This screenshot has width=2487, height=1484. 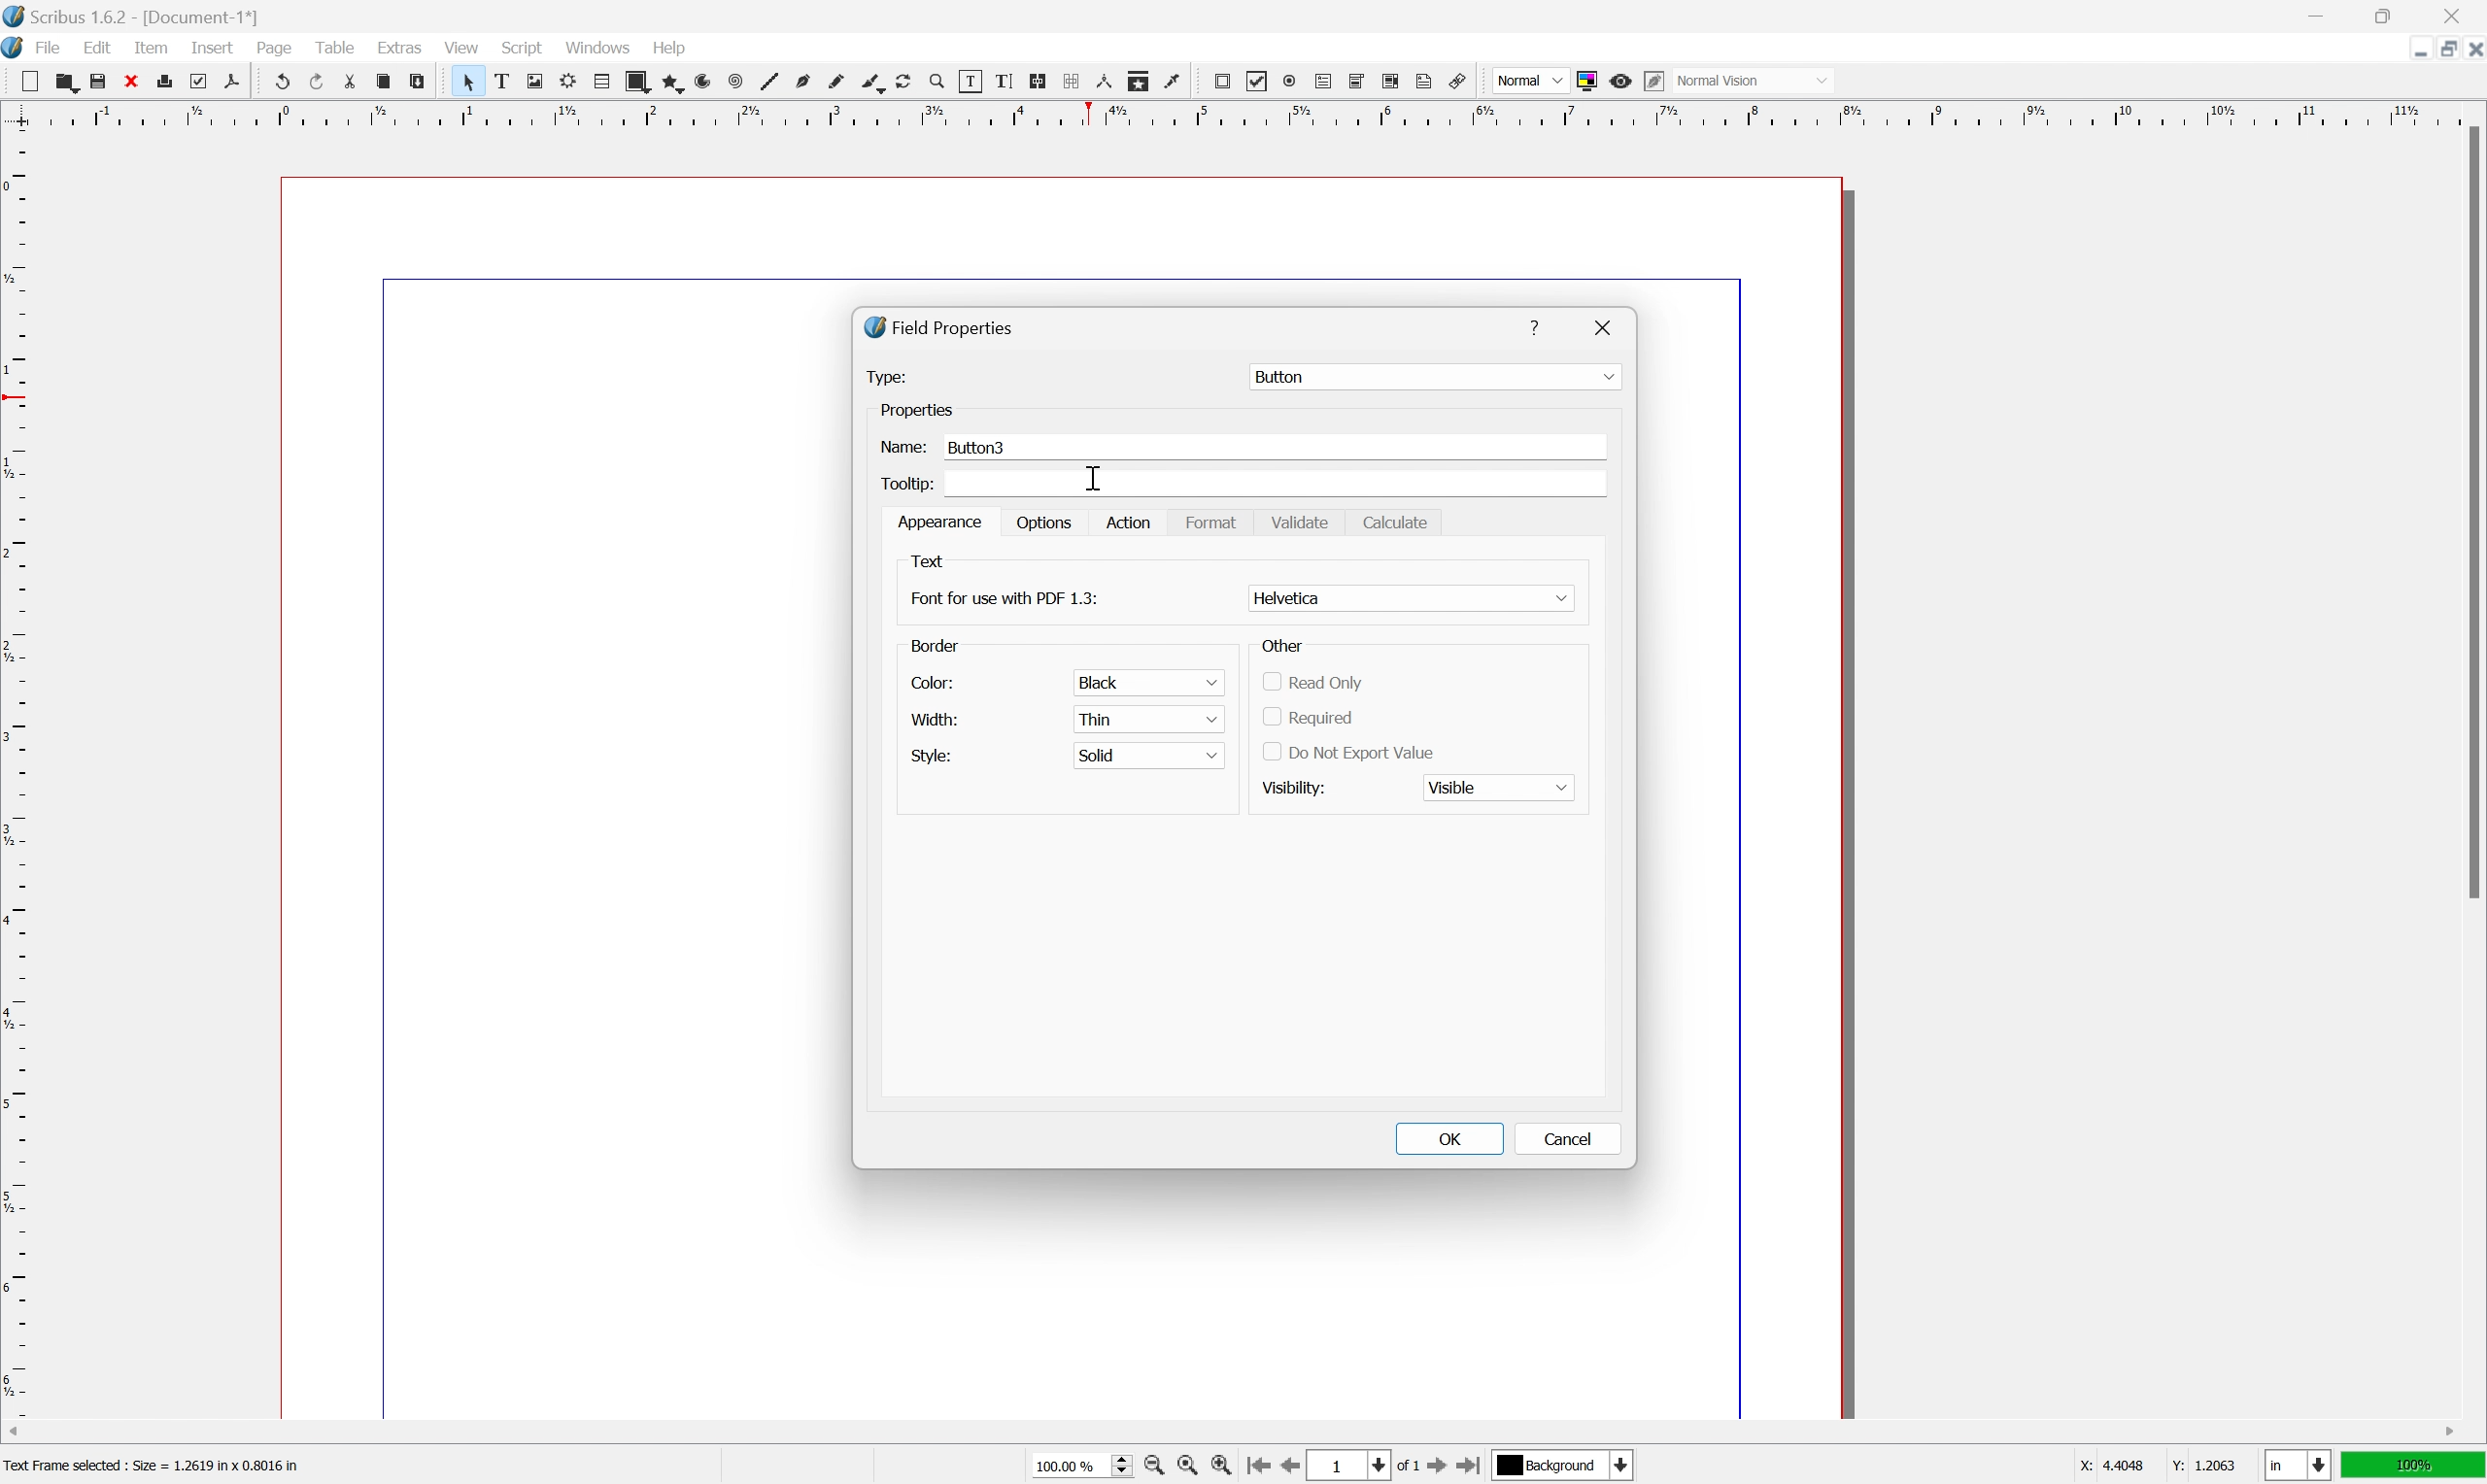 I want to click on Close, so click(x=1611, y=328).